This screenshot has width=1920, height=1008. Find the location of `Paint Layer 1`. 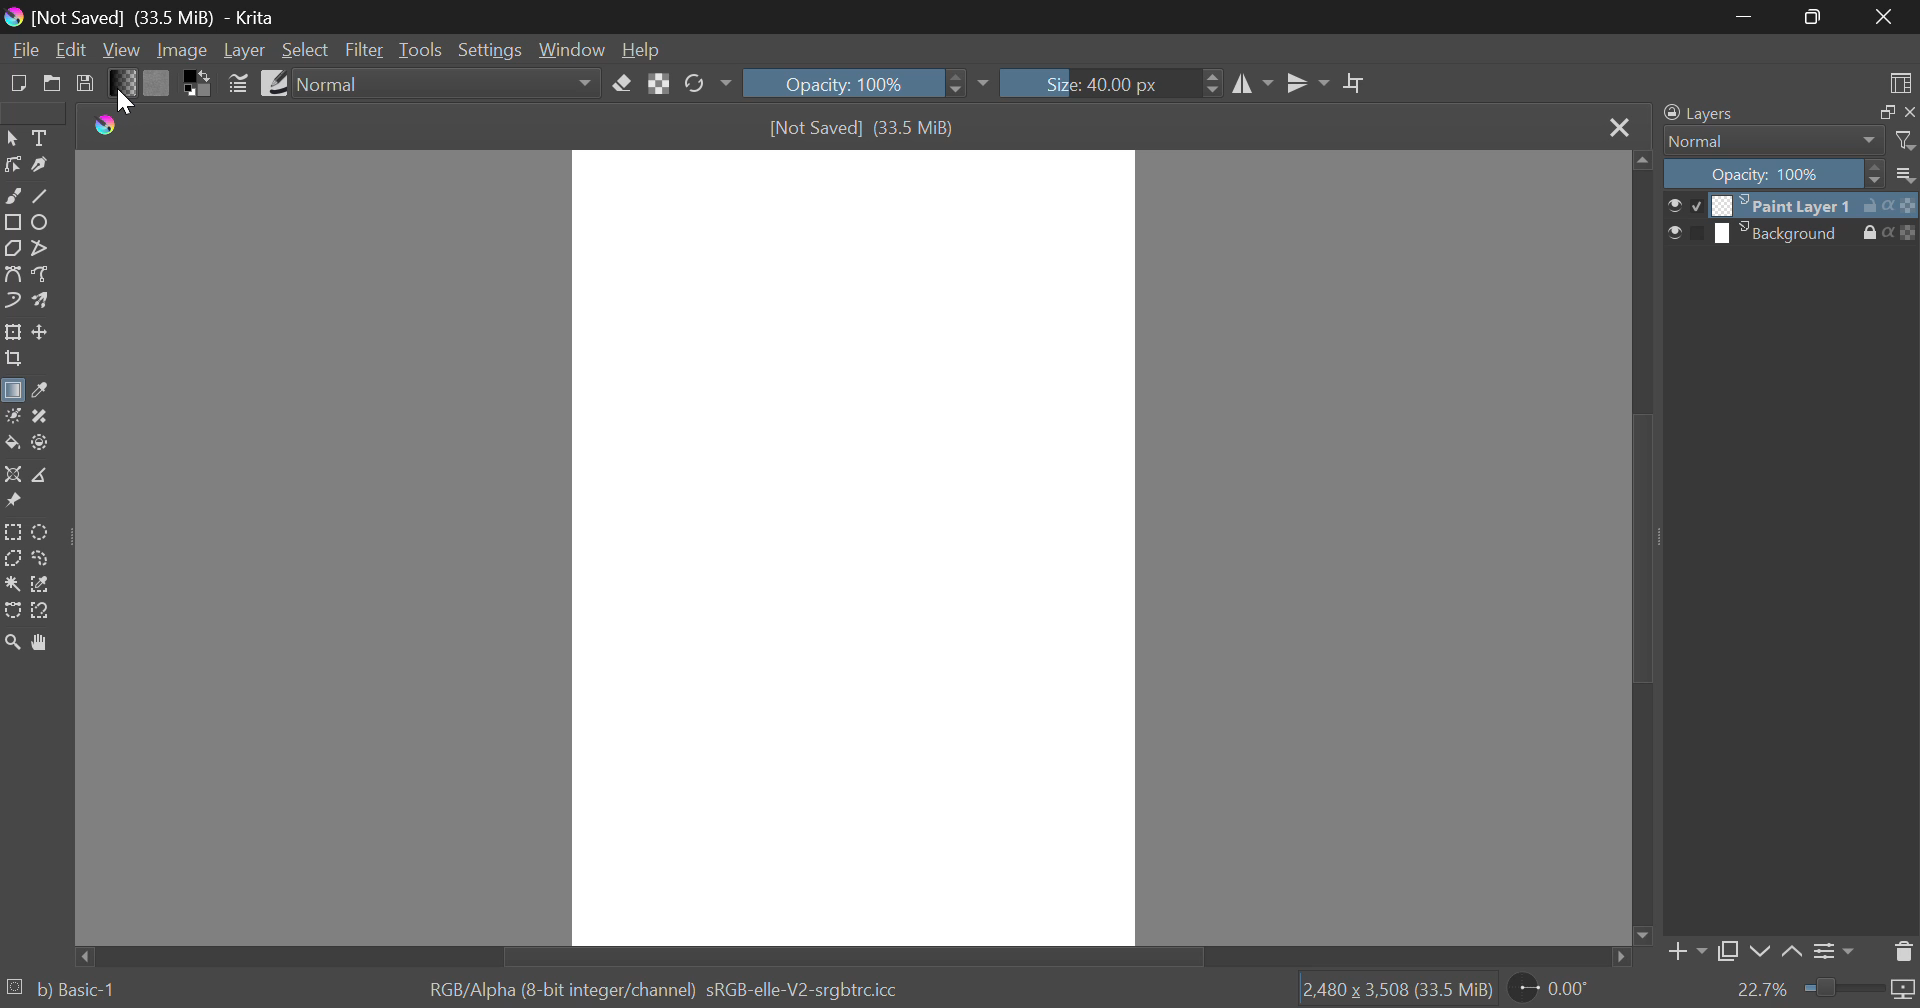

Paint Layer 1 is located at coordinates (1786, 204).